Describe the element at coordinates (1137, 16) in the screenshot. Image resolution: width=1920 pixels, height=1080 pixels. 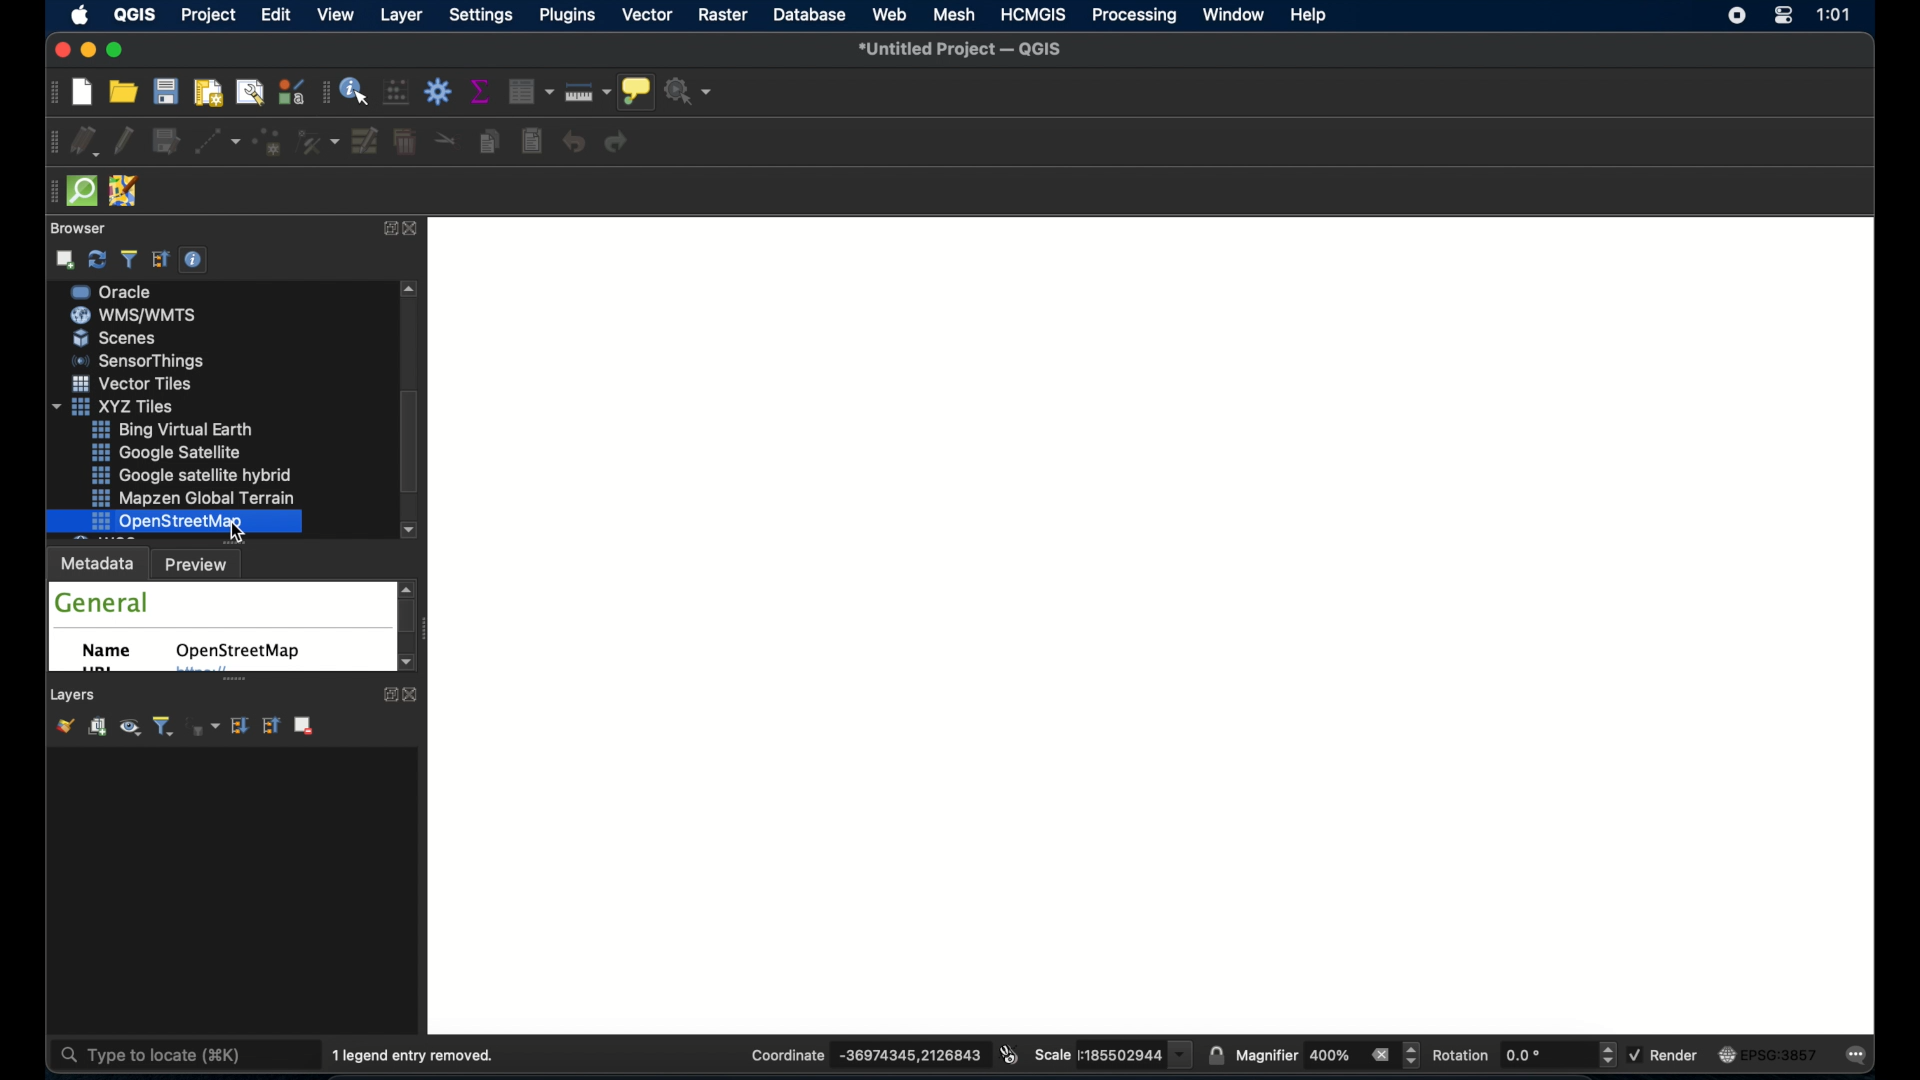
I see `processing` at that location.